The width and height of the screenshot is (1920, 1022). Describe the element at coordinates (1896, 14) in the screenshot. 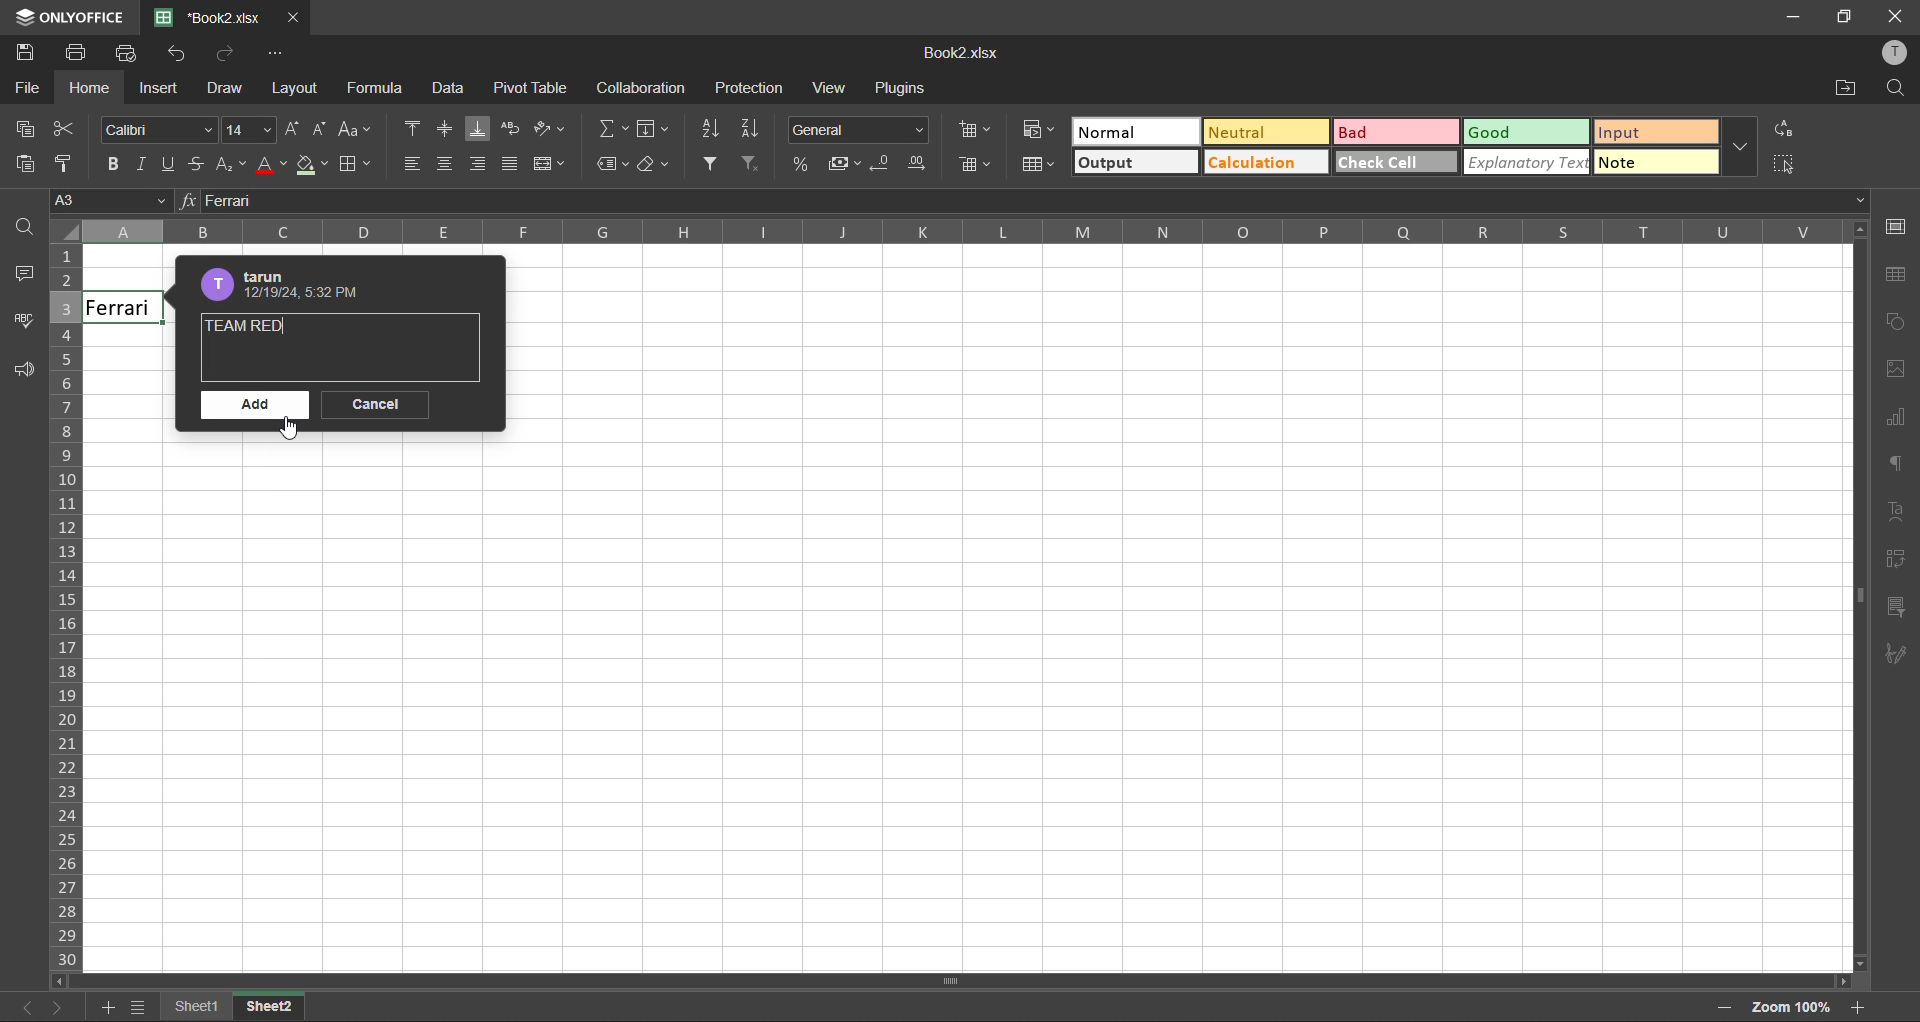

I see `Close ` at that location.